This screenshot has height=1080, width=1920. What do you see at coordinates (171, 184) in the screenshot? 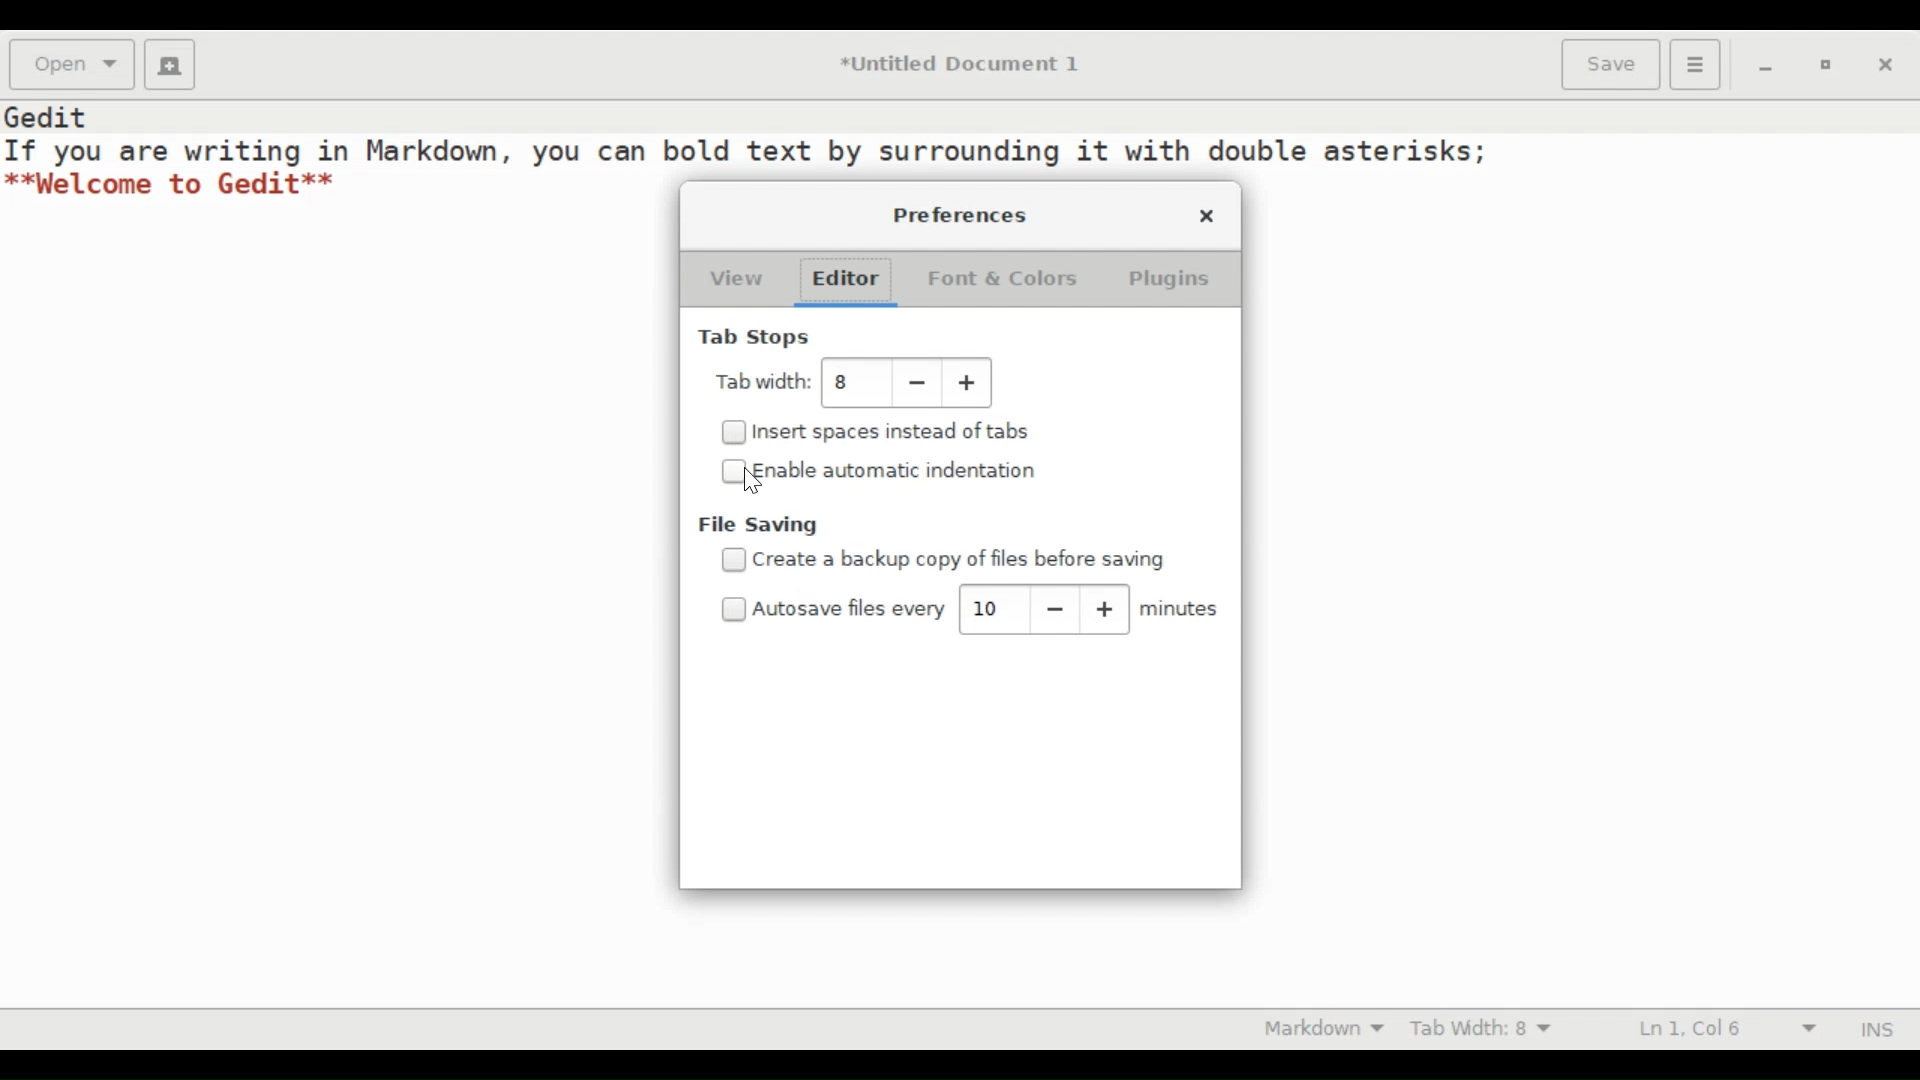
I see `**Welcome to Gedit**` at bounding box center [171, 184].